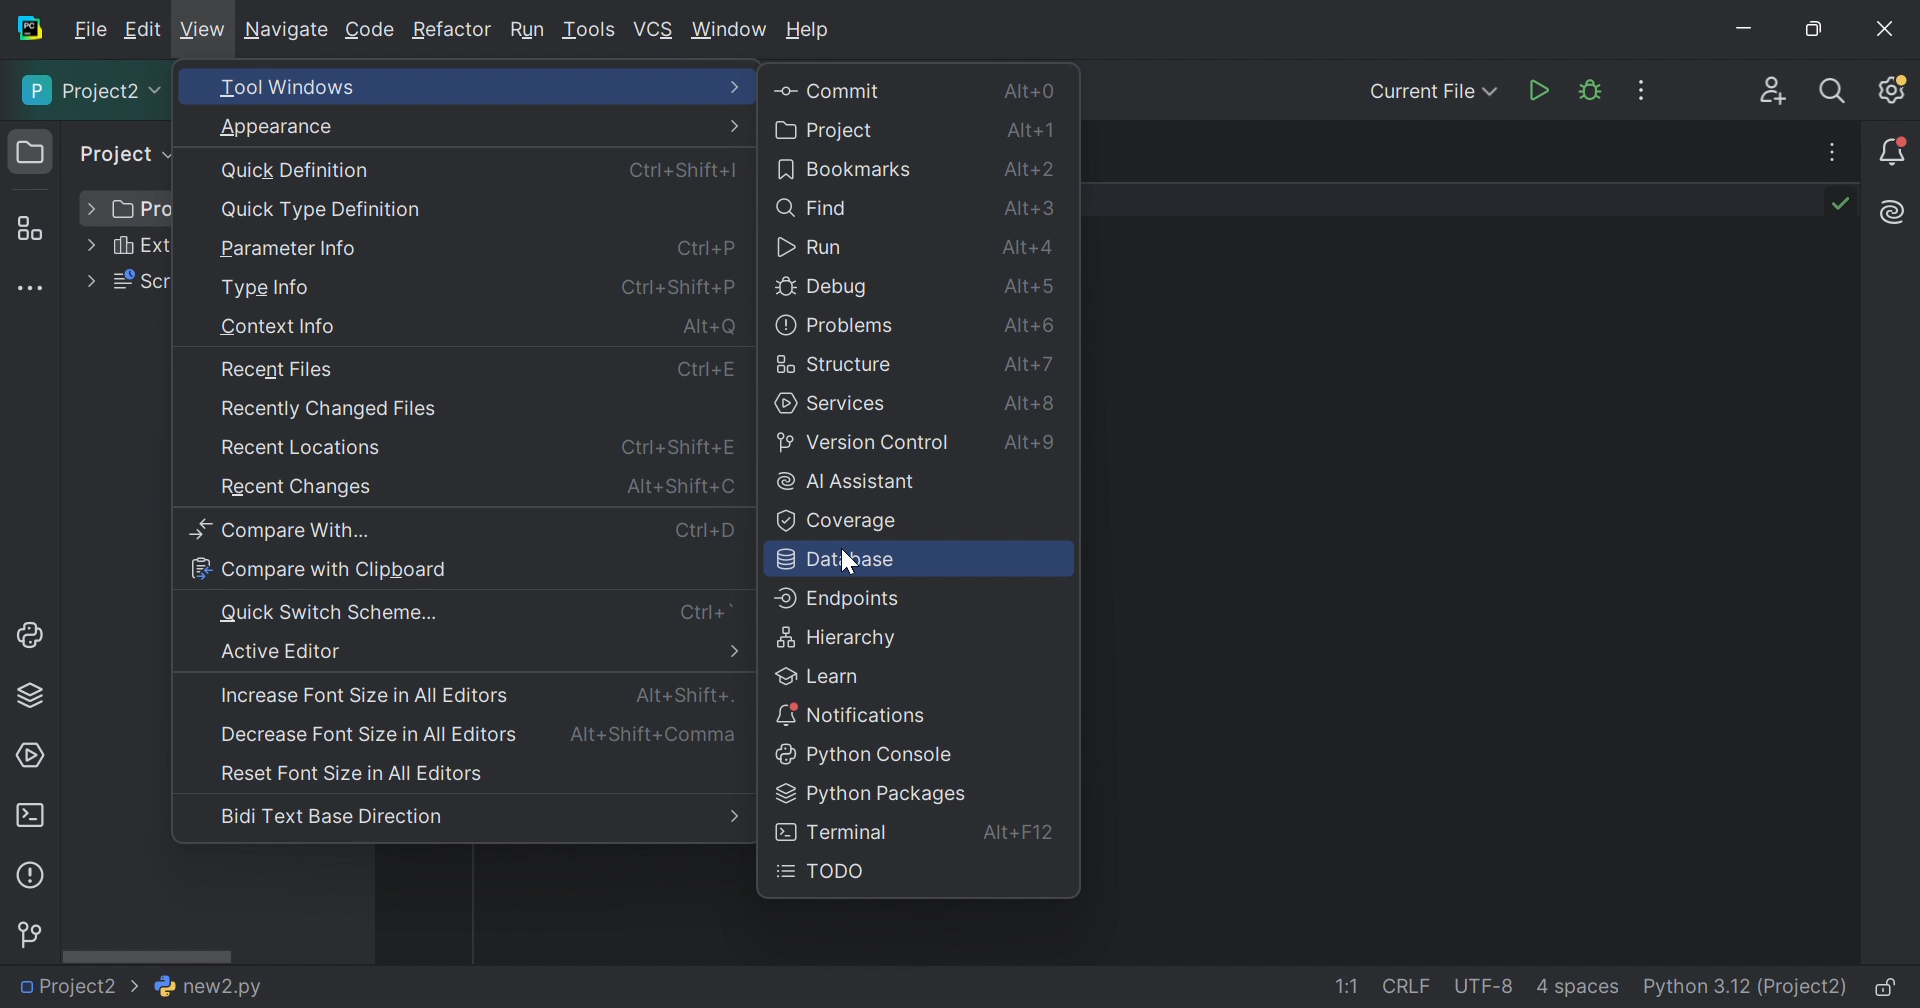 The image size is (1920, 1008). What do you see at coordinates (682, 696) in the screenshot?
I see `Alt+Shift+.` at bounding box center [682, 696].